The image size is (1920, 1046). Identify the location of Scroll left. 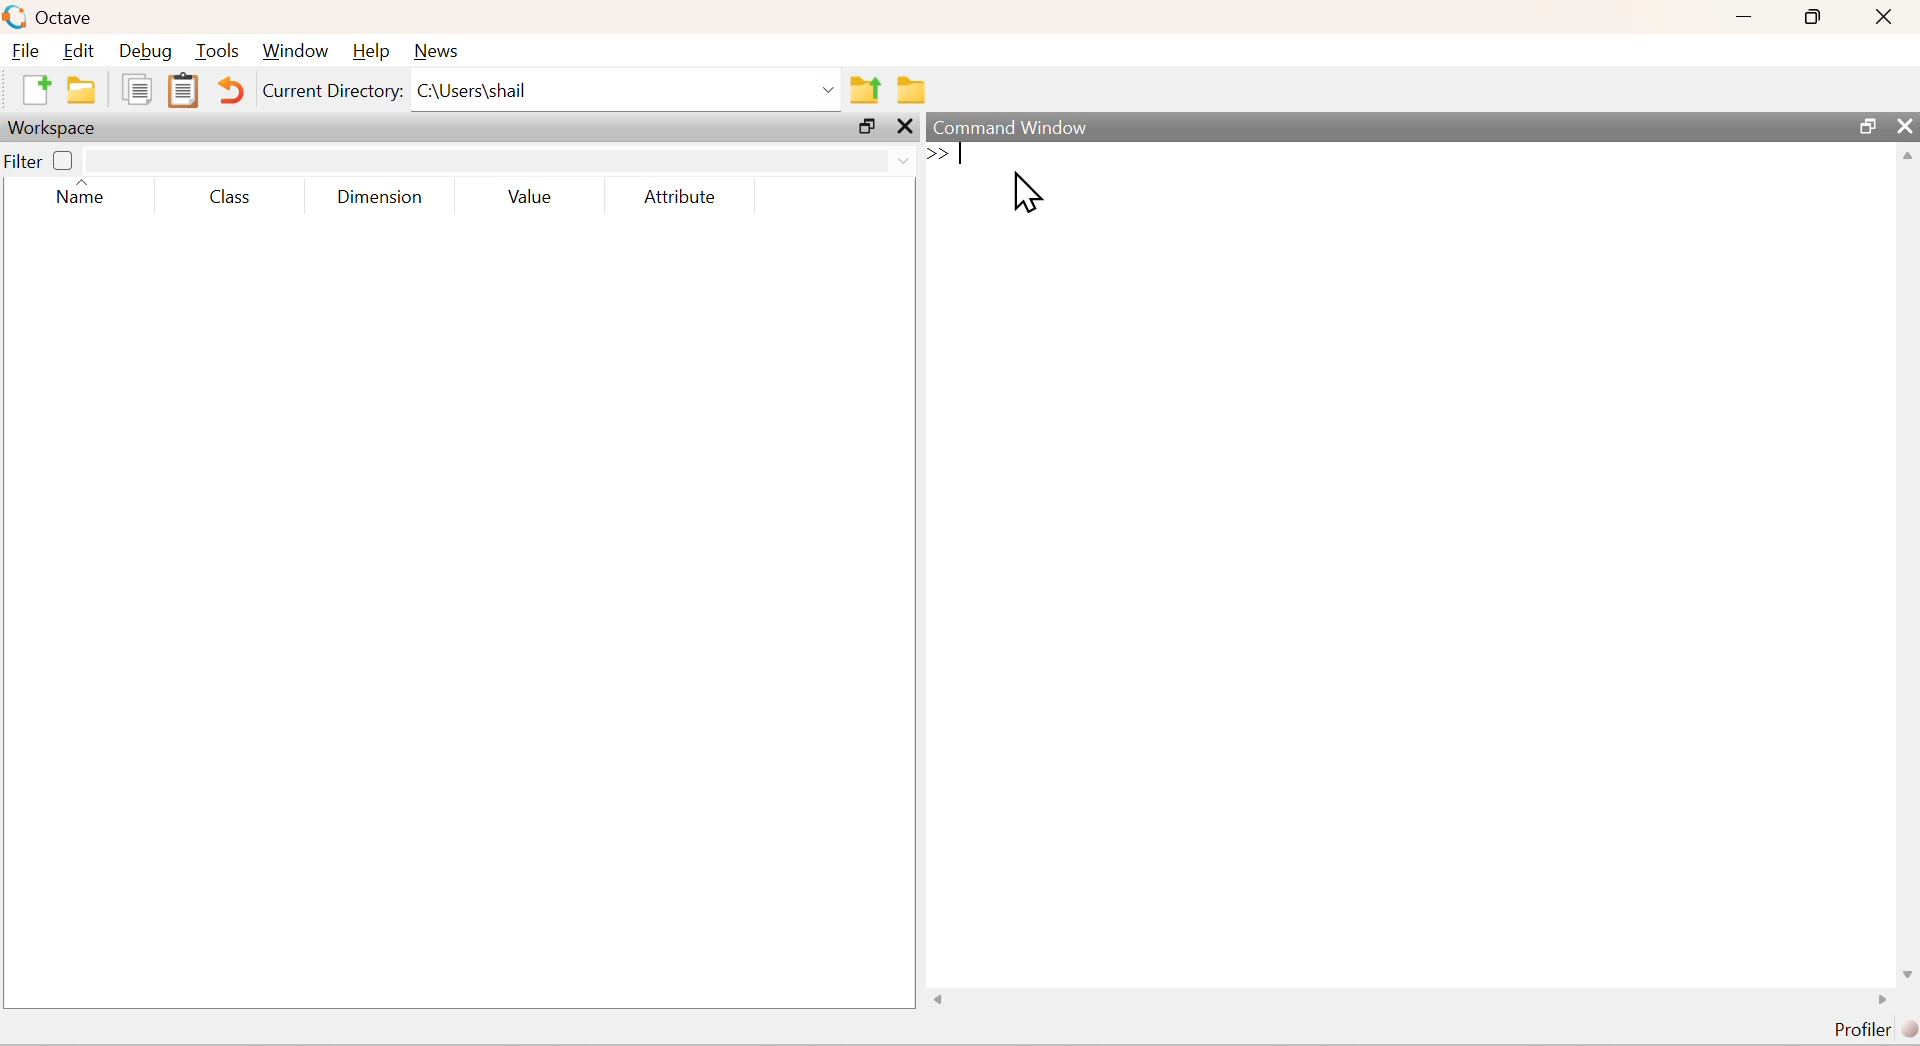
(941, 1001).